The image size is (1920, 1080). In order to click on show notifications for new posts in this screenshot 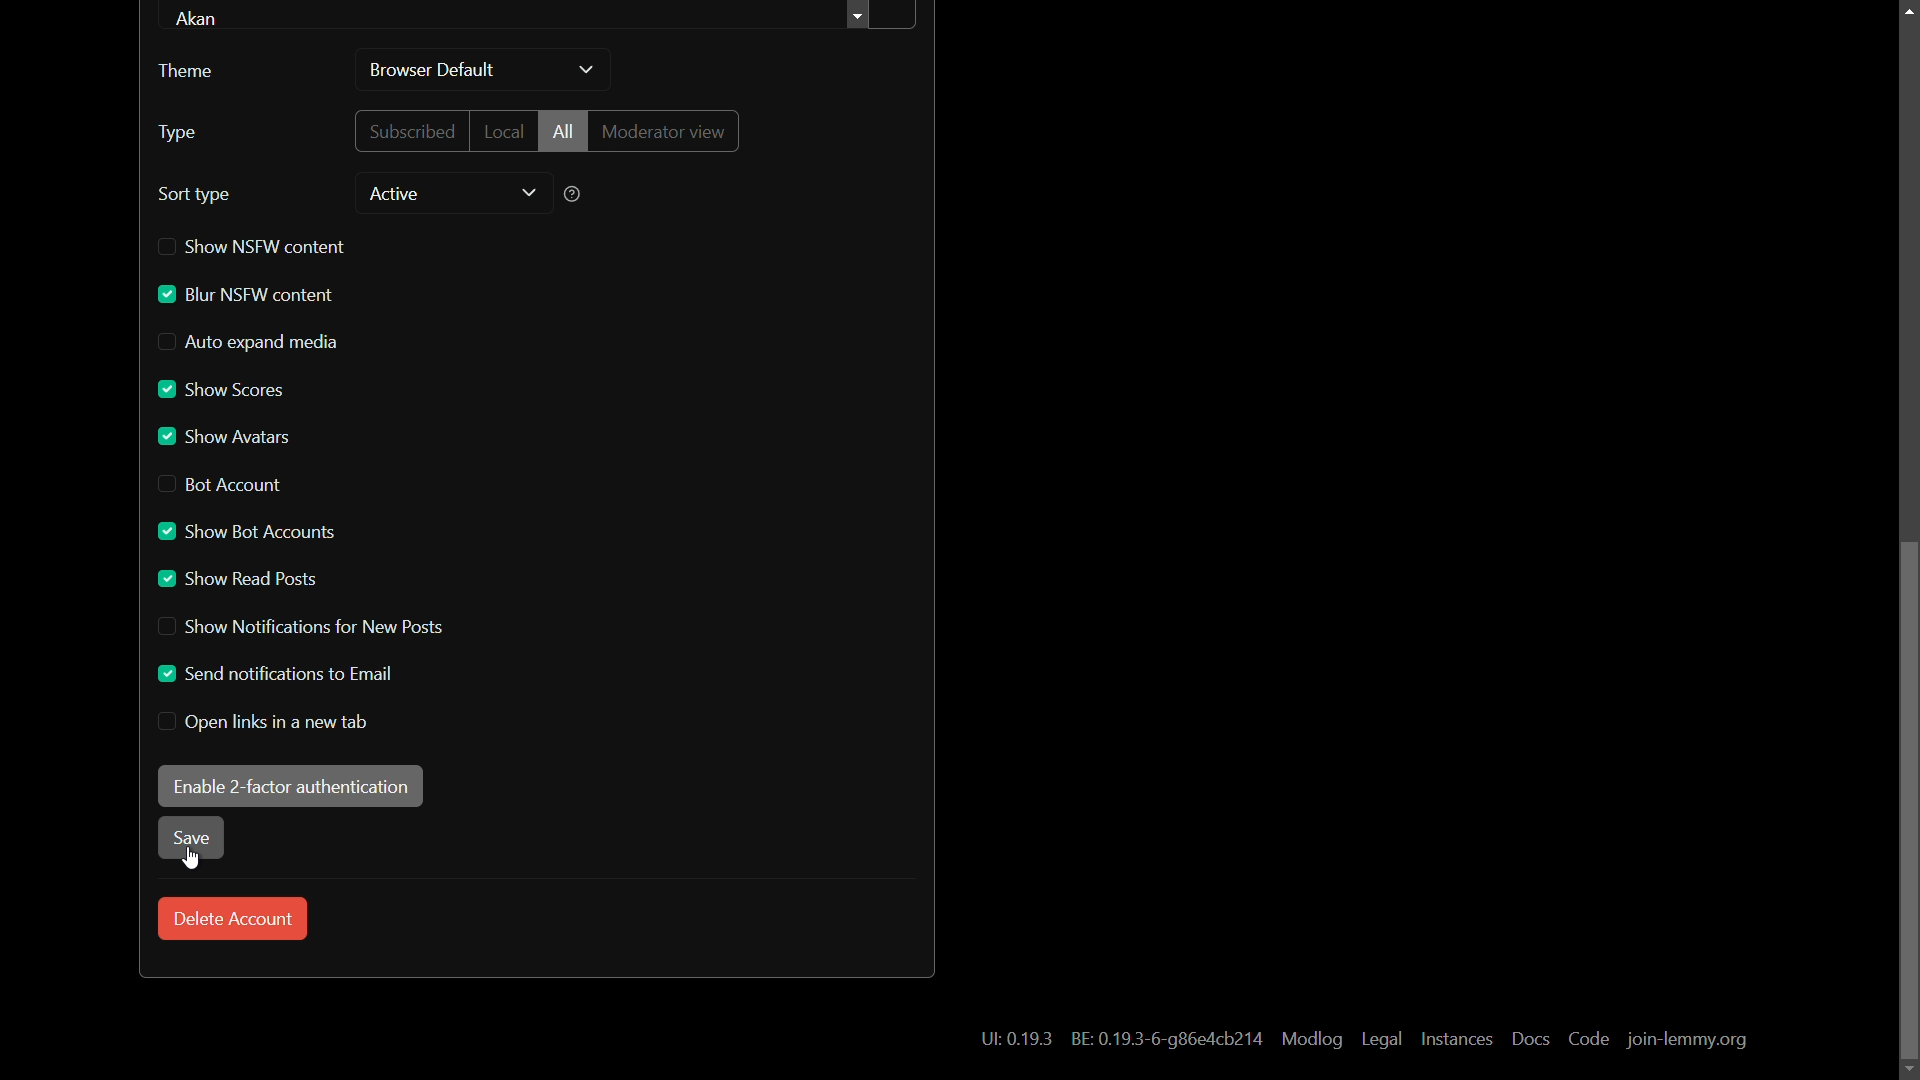, I will do `click(297, 628)`.